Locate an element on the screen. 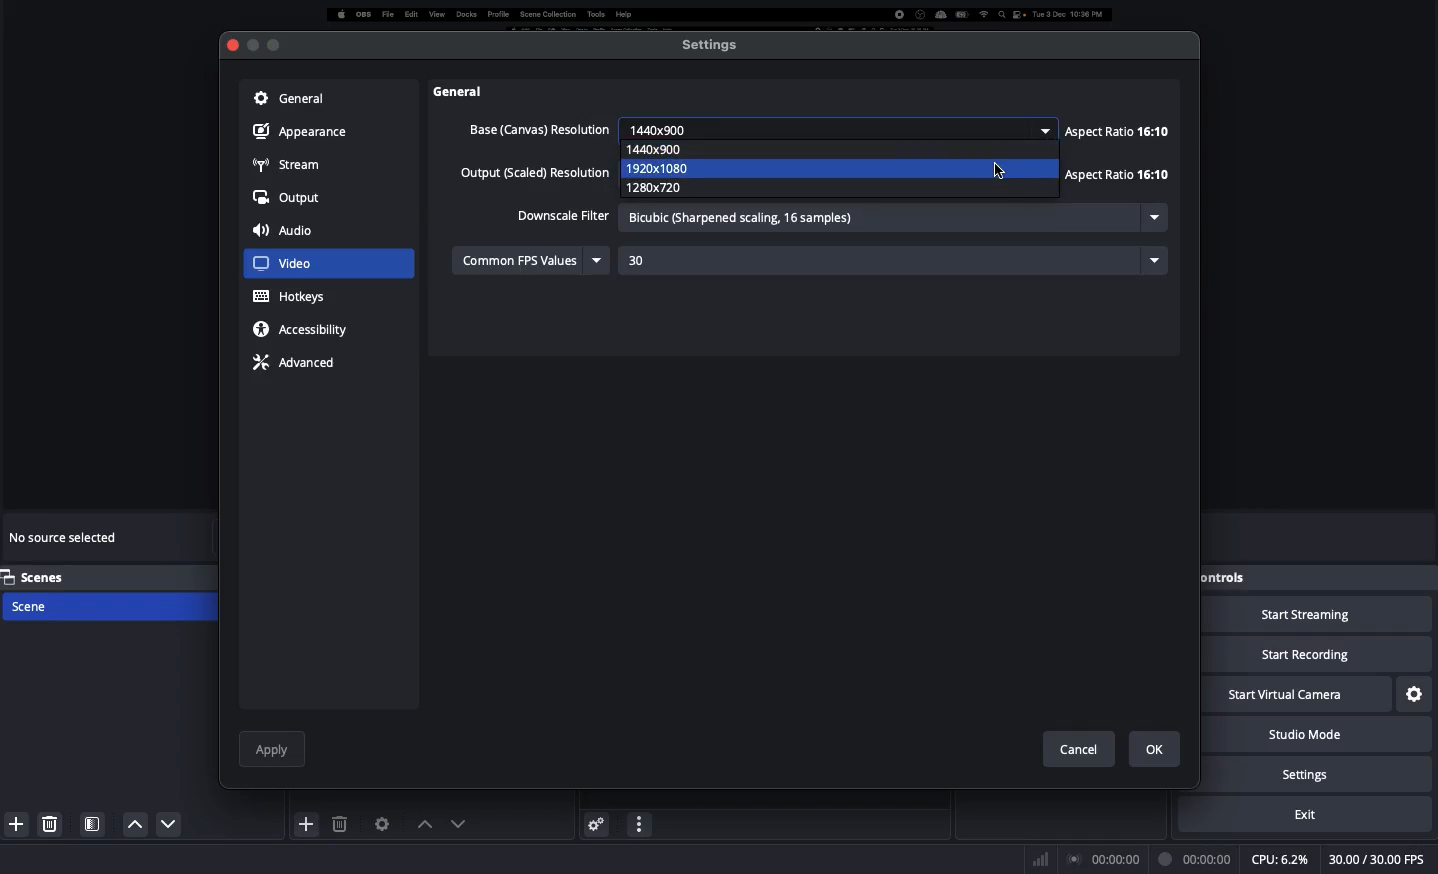 This screenshot has width=1438, height=874. minimize is located at coordinates (274, 41).